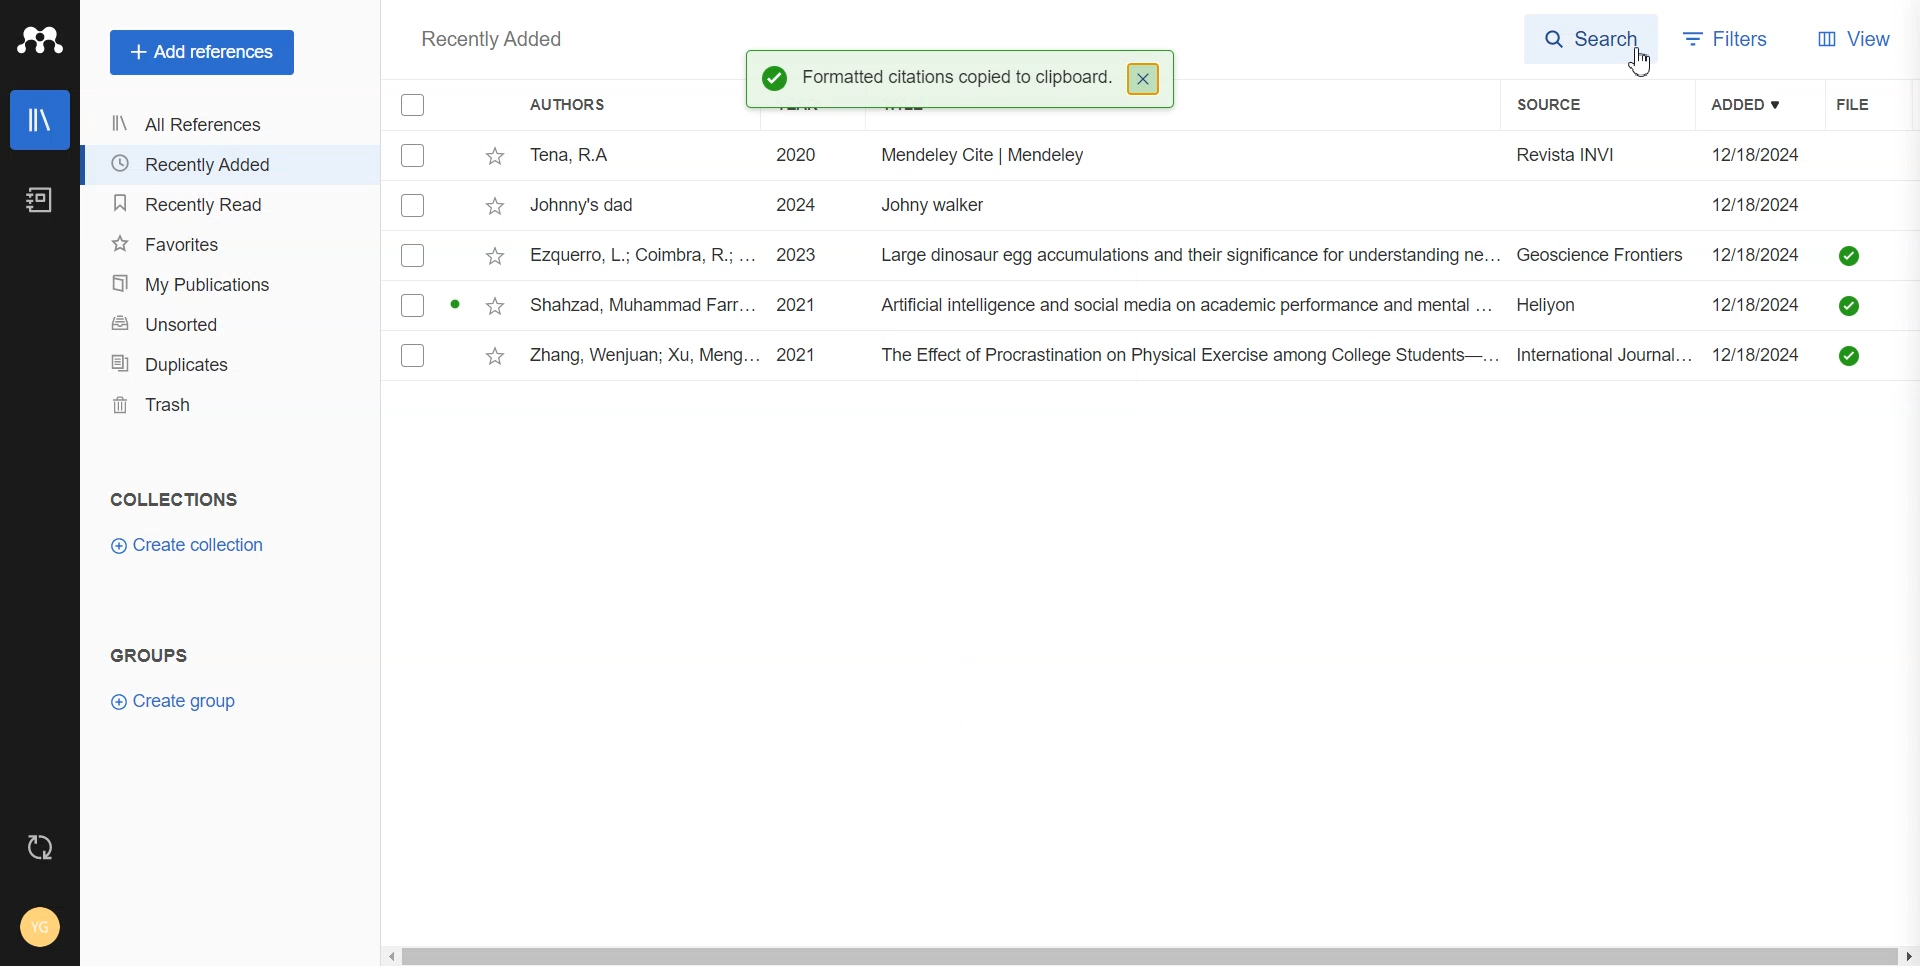 The height and width of the screenshot is (966, 1920). Describe the element at coordinates (1098, 159) in the screenshot. I see `Tena, RA 2020 i. Mendeley Cite | Mendeley Revista INVI` at that location.